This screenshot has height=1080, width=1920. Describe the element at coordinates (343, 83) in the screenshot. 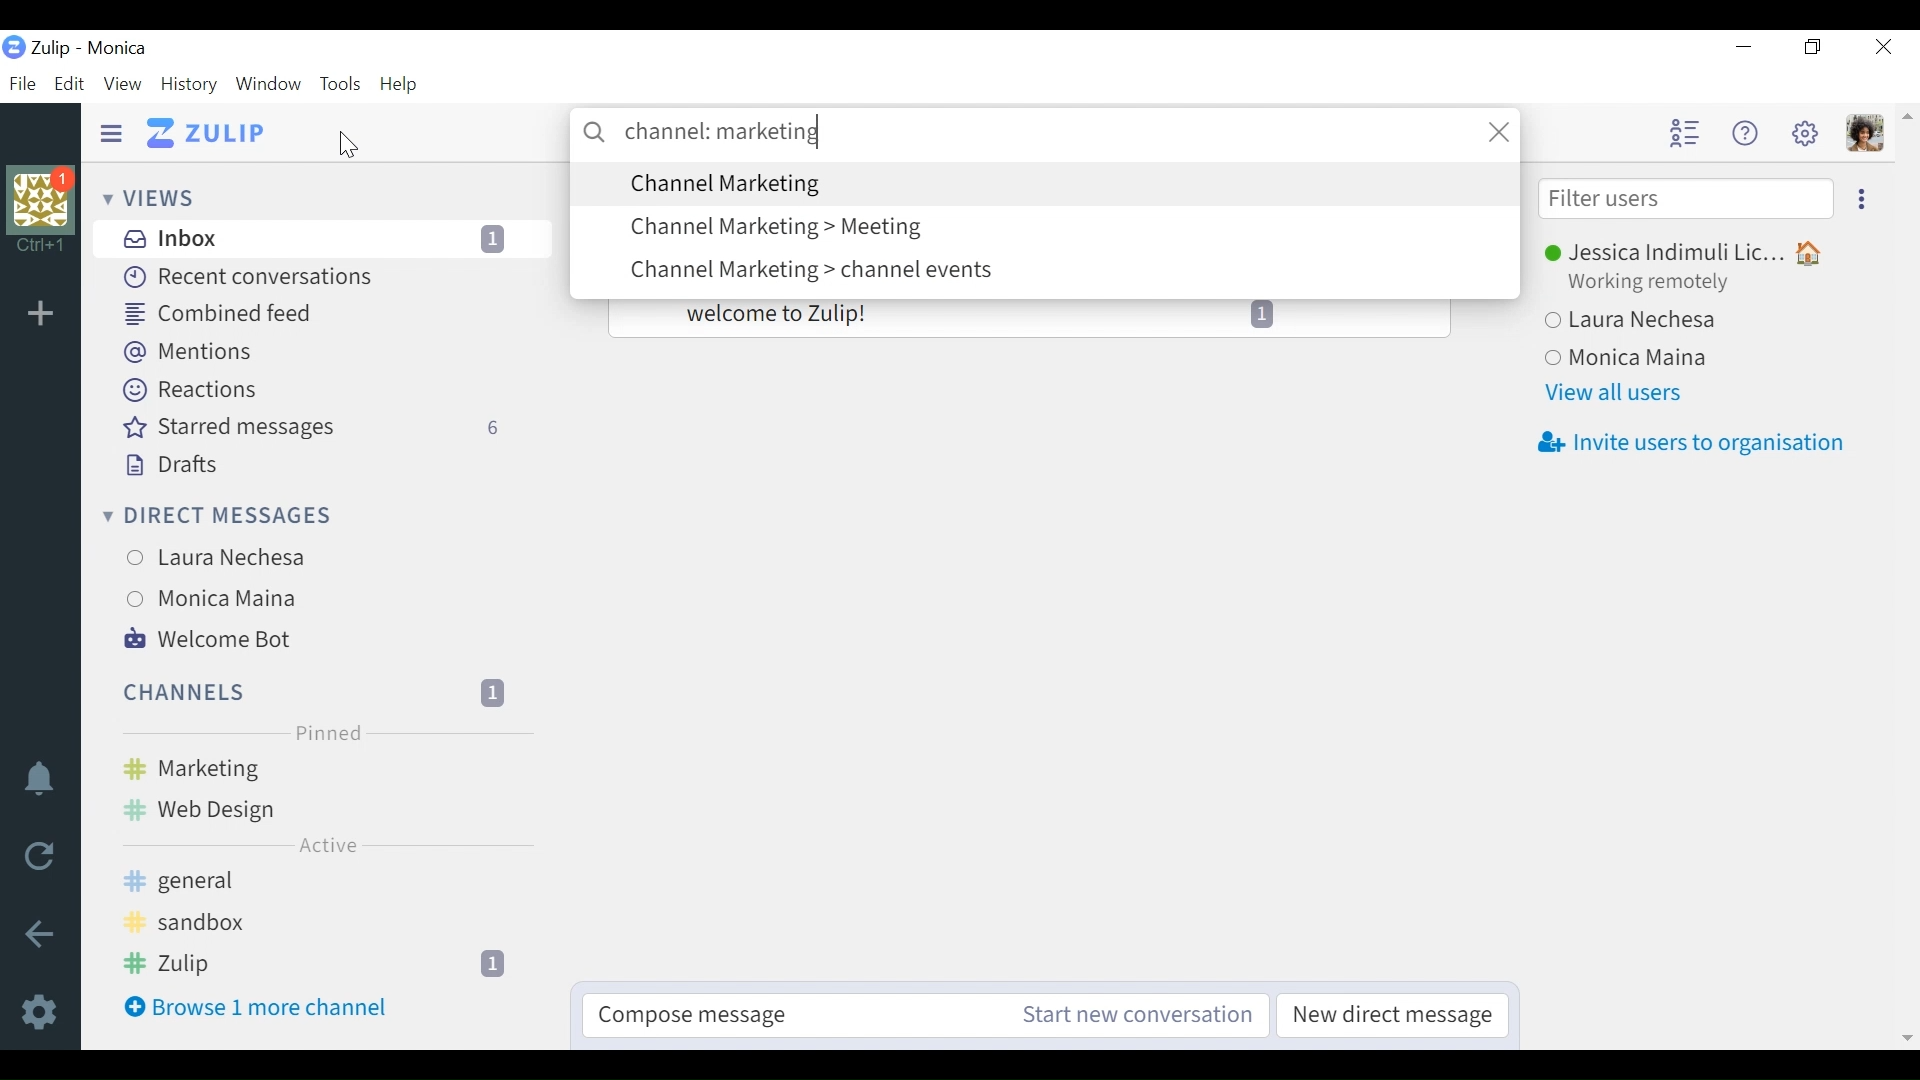

I see `Tools` at that location.